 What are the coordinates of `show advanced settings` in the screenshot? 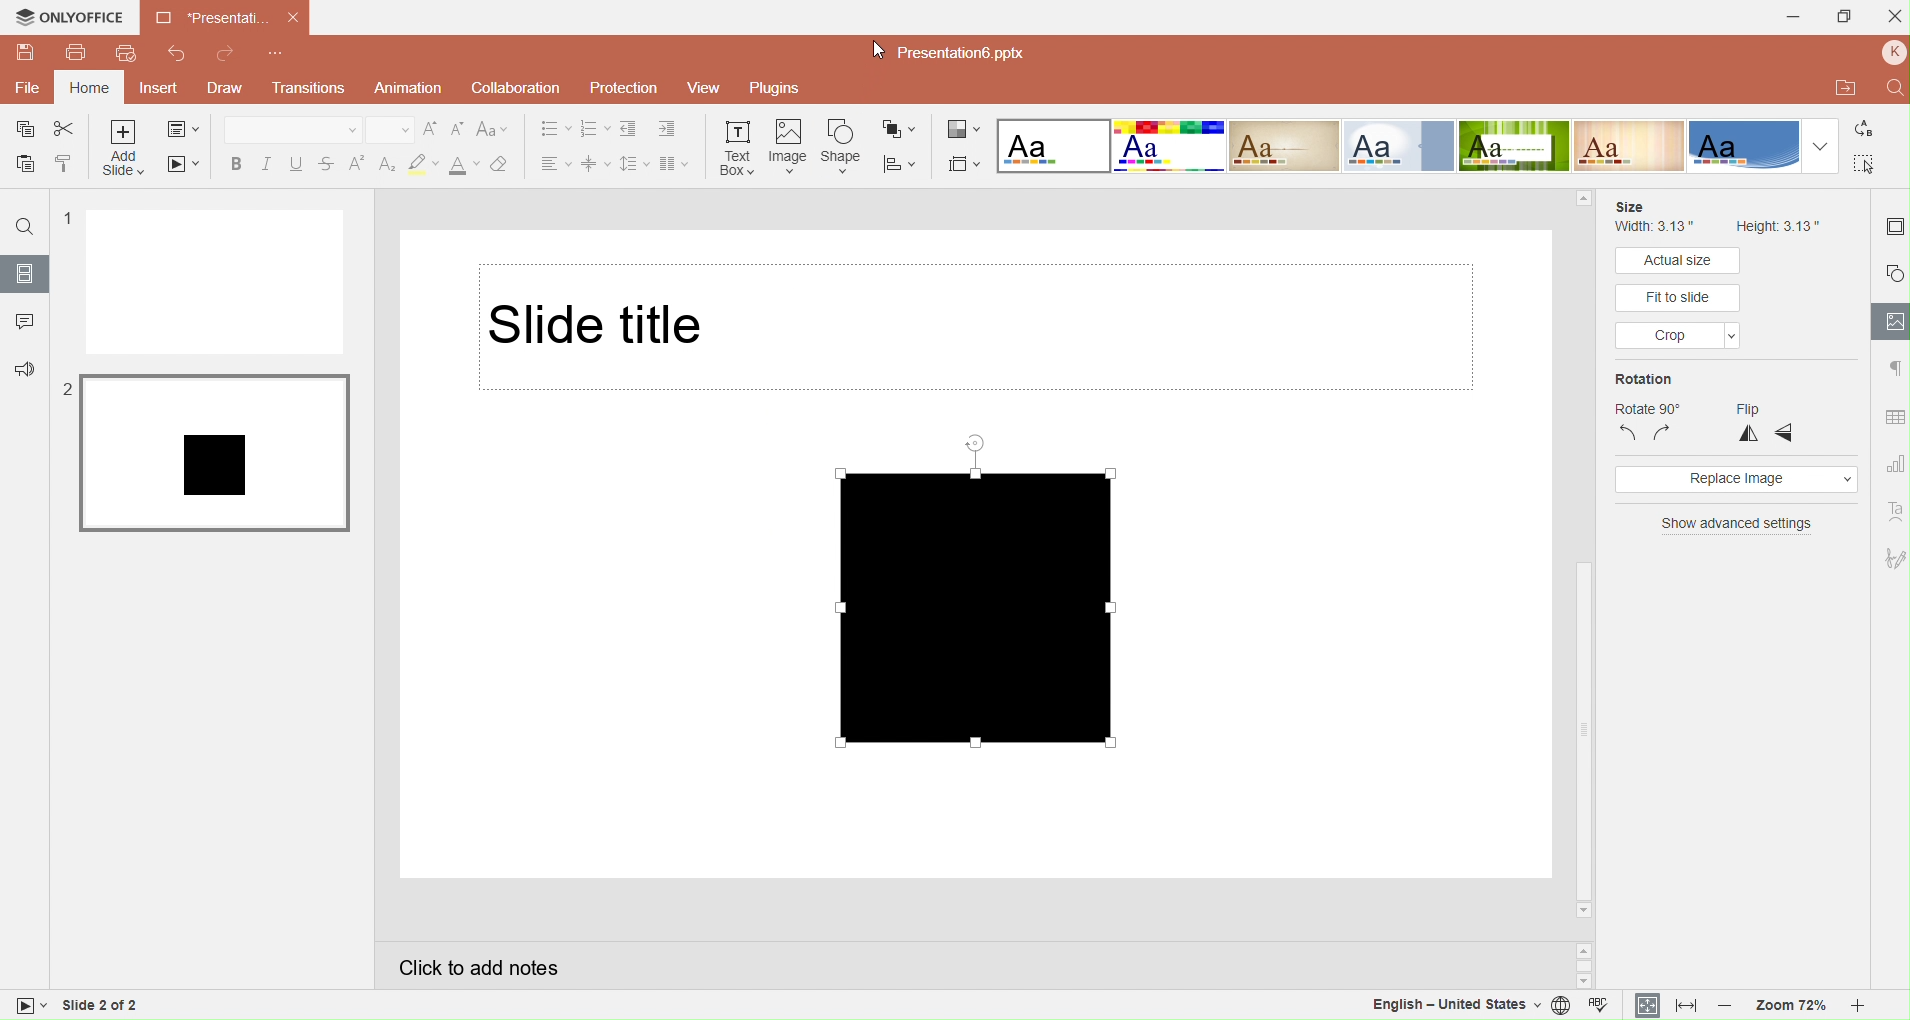 It's located at (1737, 526).